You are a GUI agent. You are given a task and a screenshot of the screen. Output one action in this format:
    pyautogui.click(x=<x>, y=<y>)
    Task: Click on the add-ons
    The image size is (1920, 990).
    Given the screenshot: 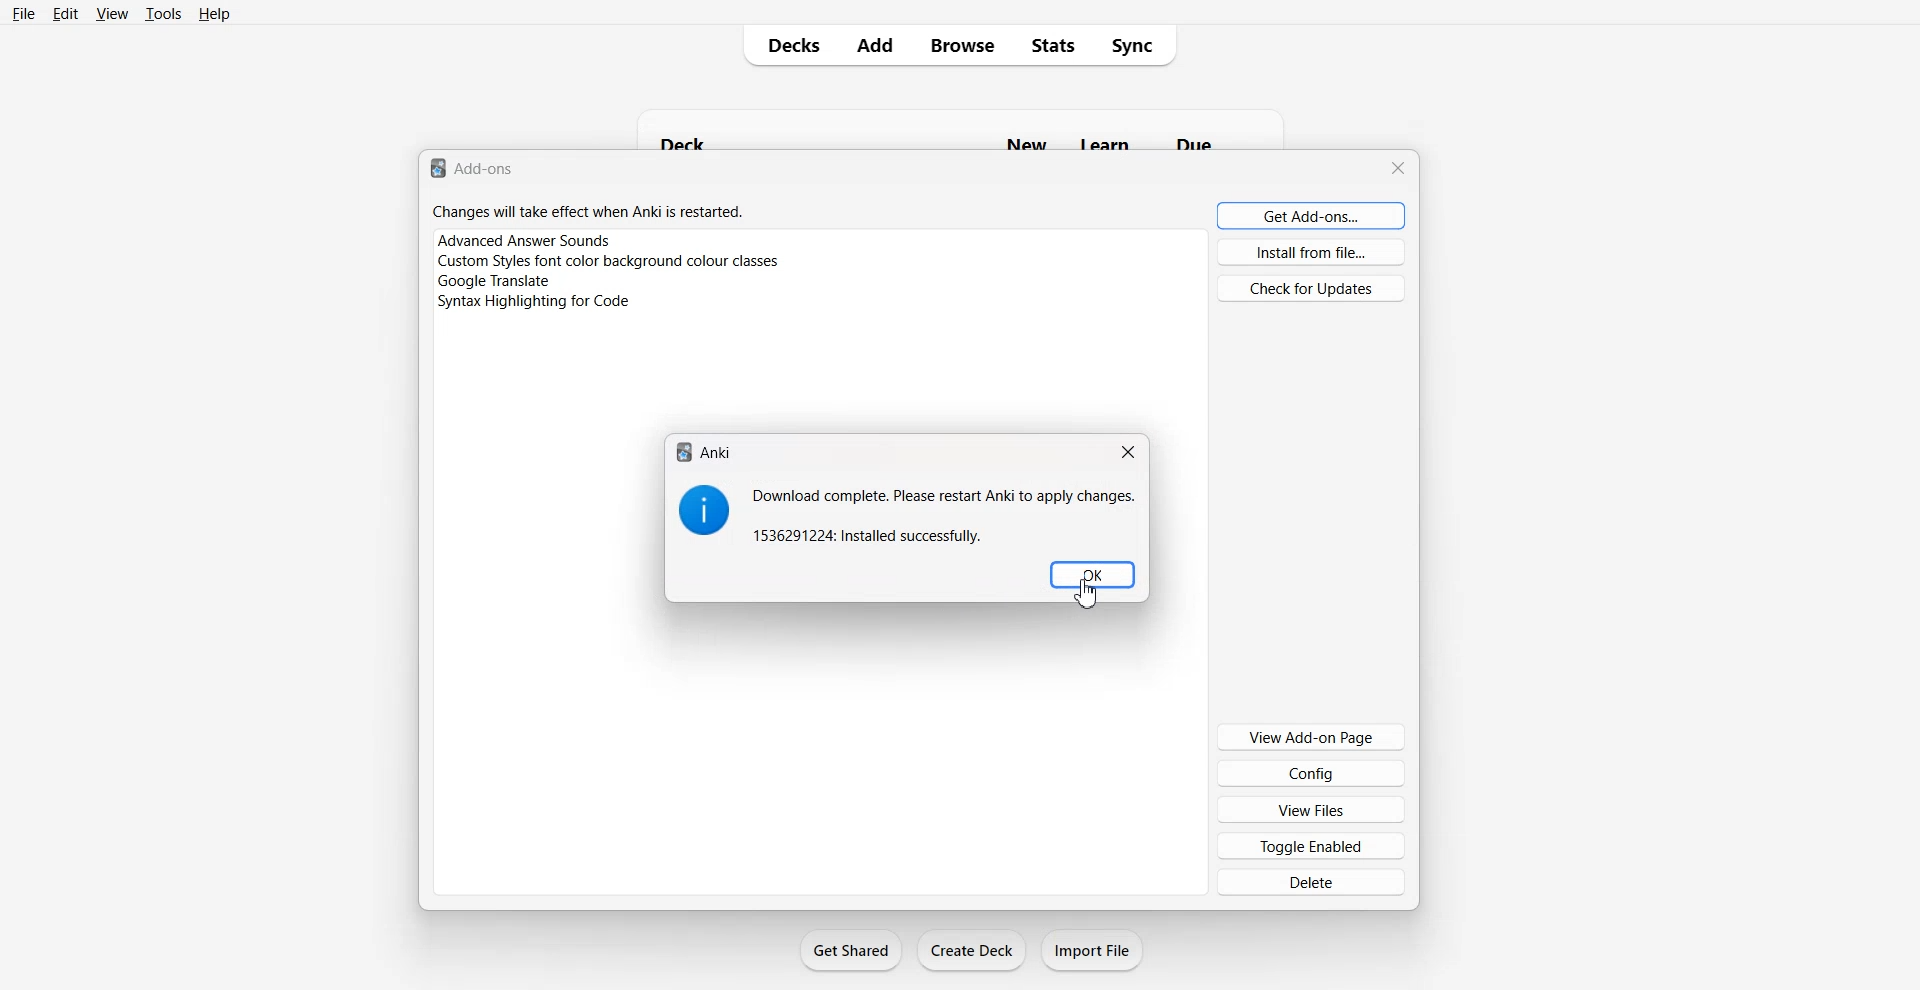 What is the action you would take?
    pyautogui.click(x=490, y=170)
    